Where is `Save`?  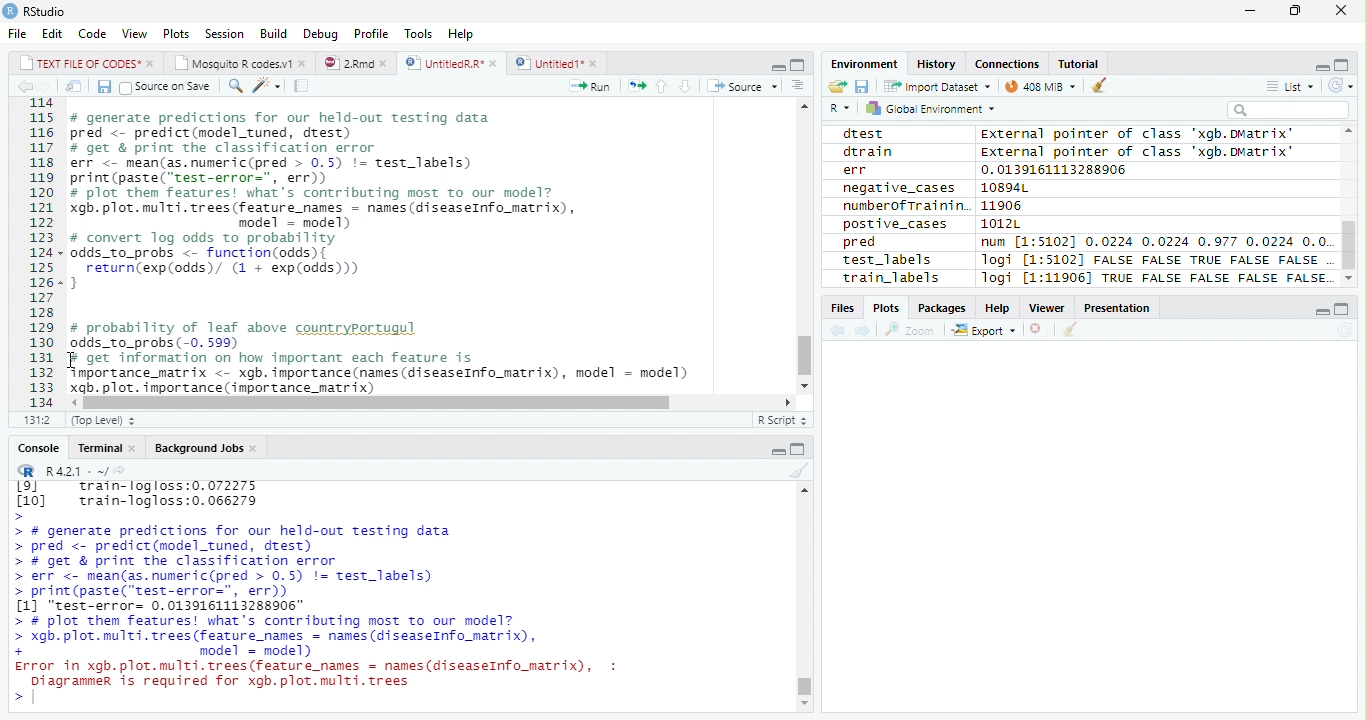 Save is located at coordinates (101, 85).